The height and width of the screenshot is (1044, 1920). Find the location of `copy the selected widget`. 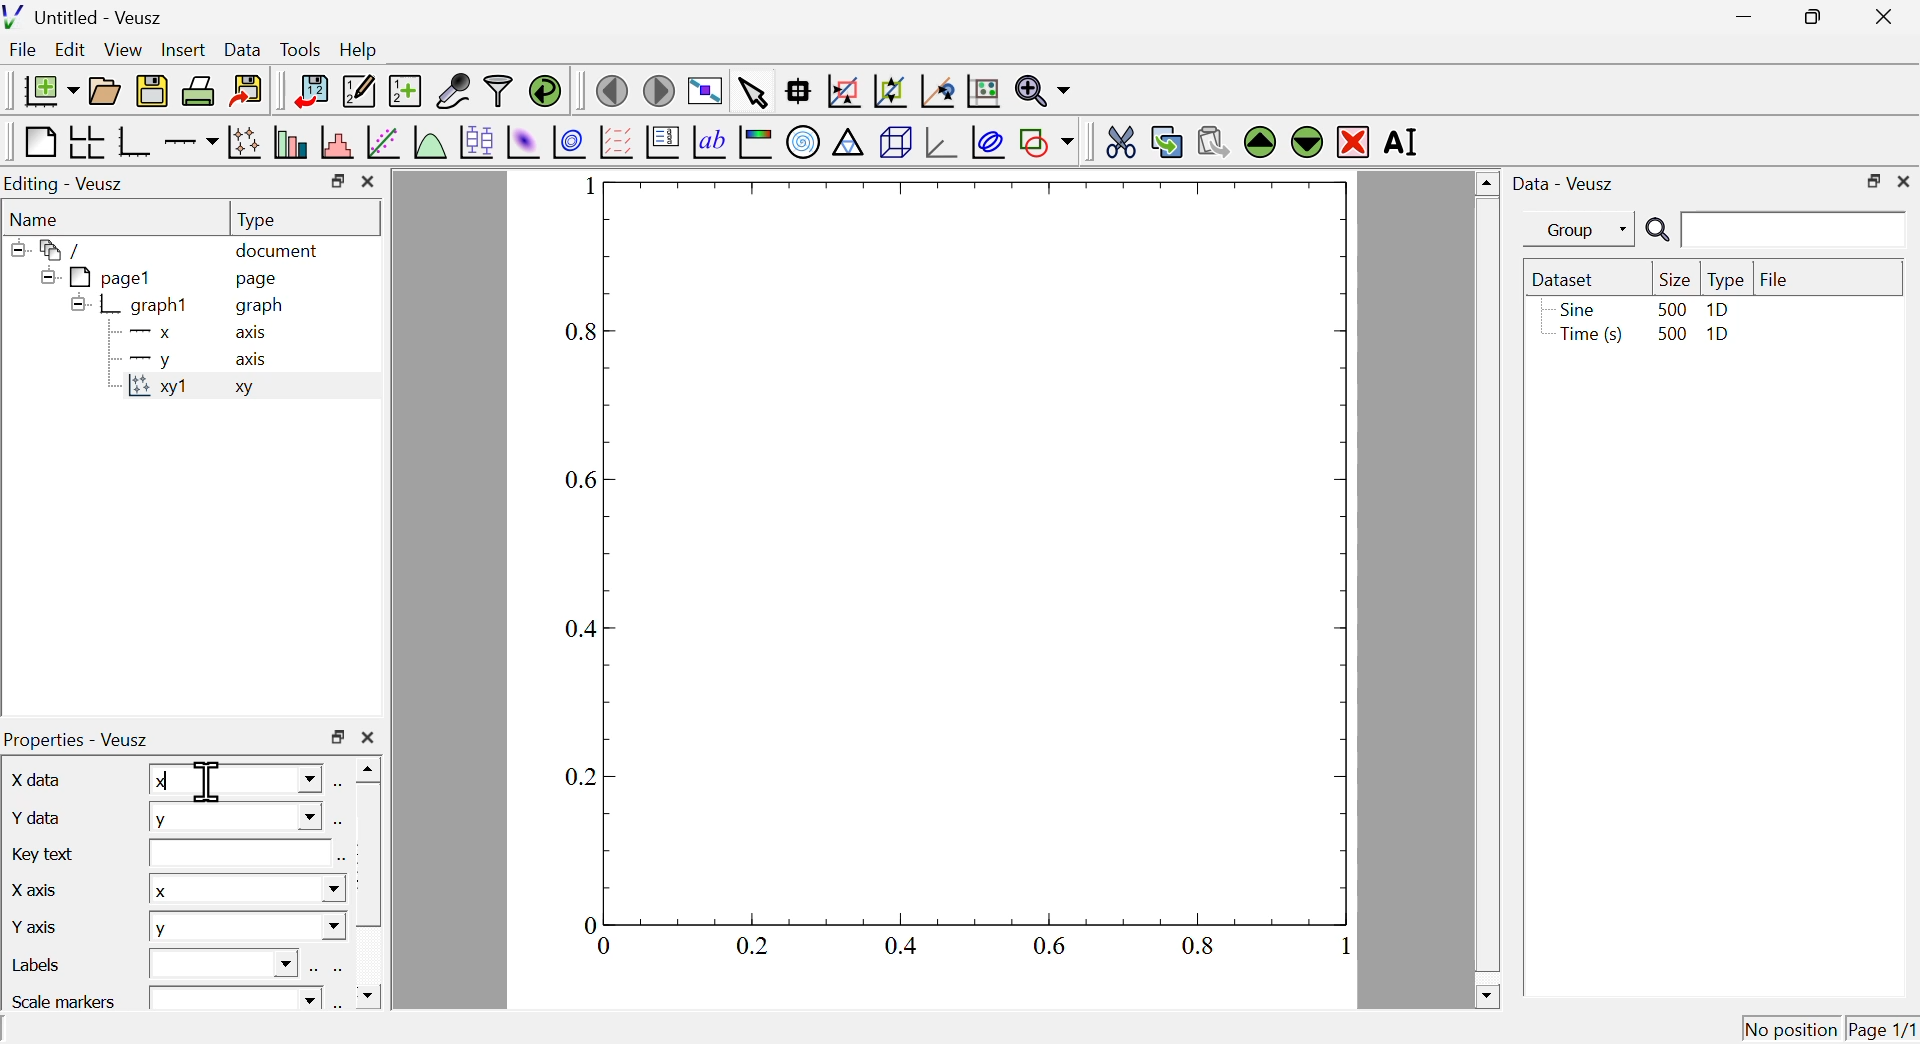

copy the selected widget is located at coordinates (1167, 140).